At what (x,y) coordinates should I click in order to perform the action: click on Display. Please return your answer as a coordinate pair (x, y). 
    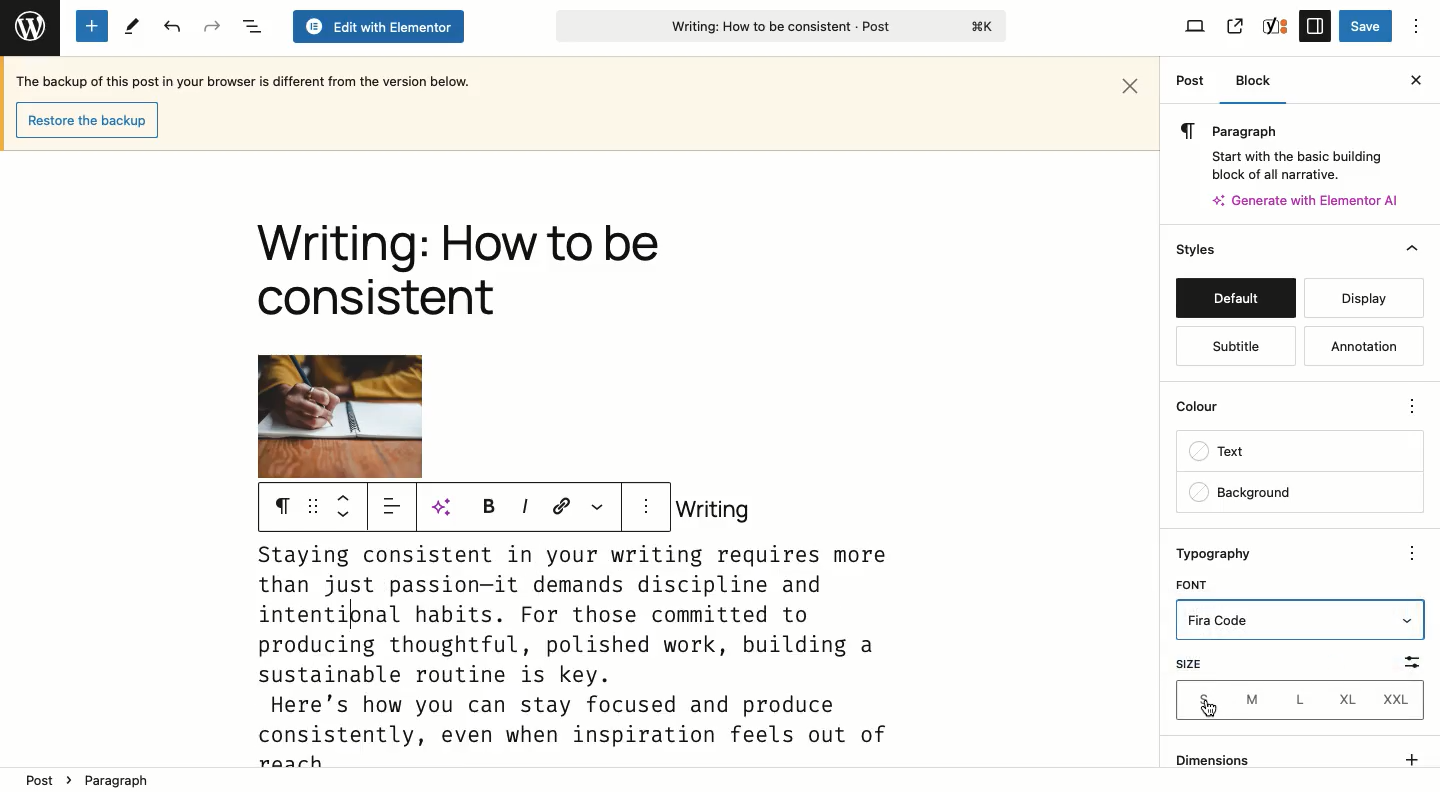
    Looking at the image, I should click on (1365, 298).